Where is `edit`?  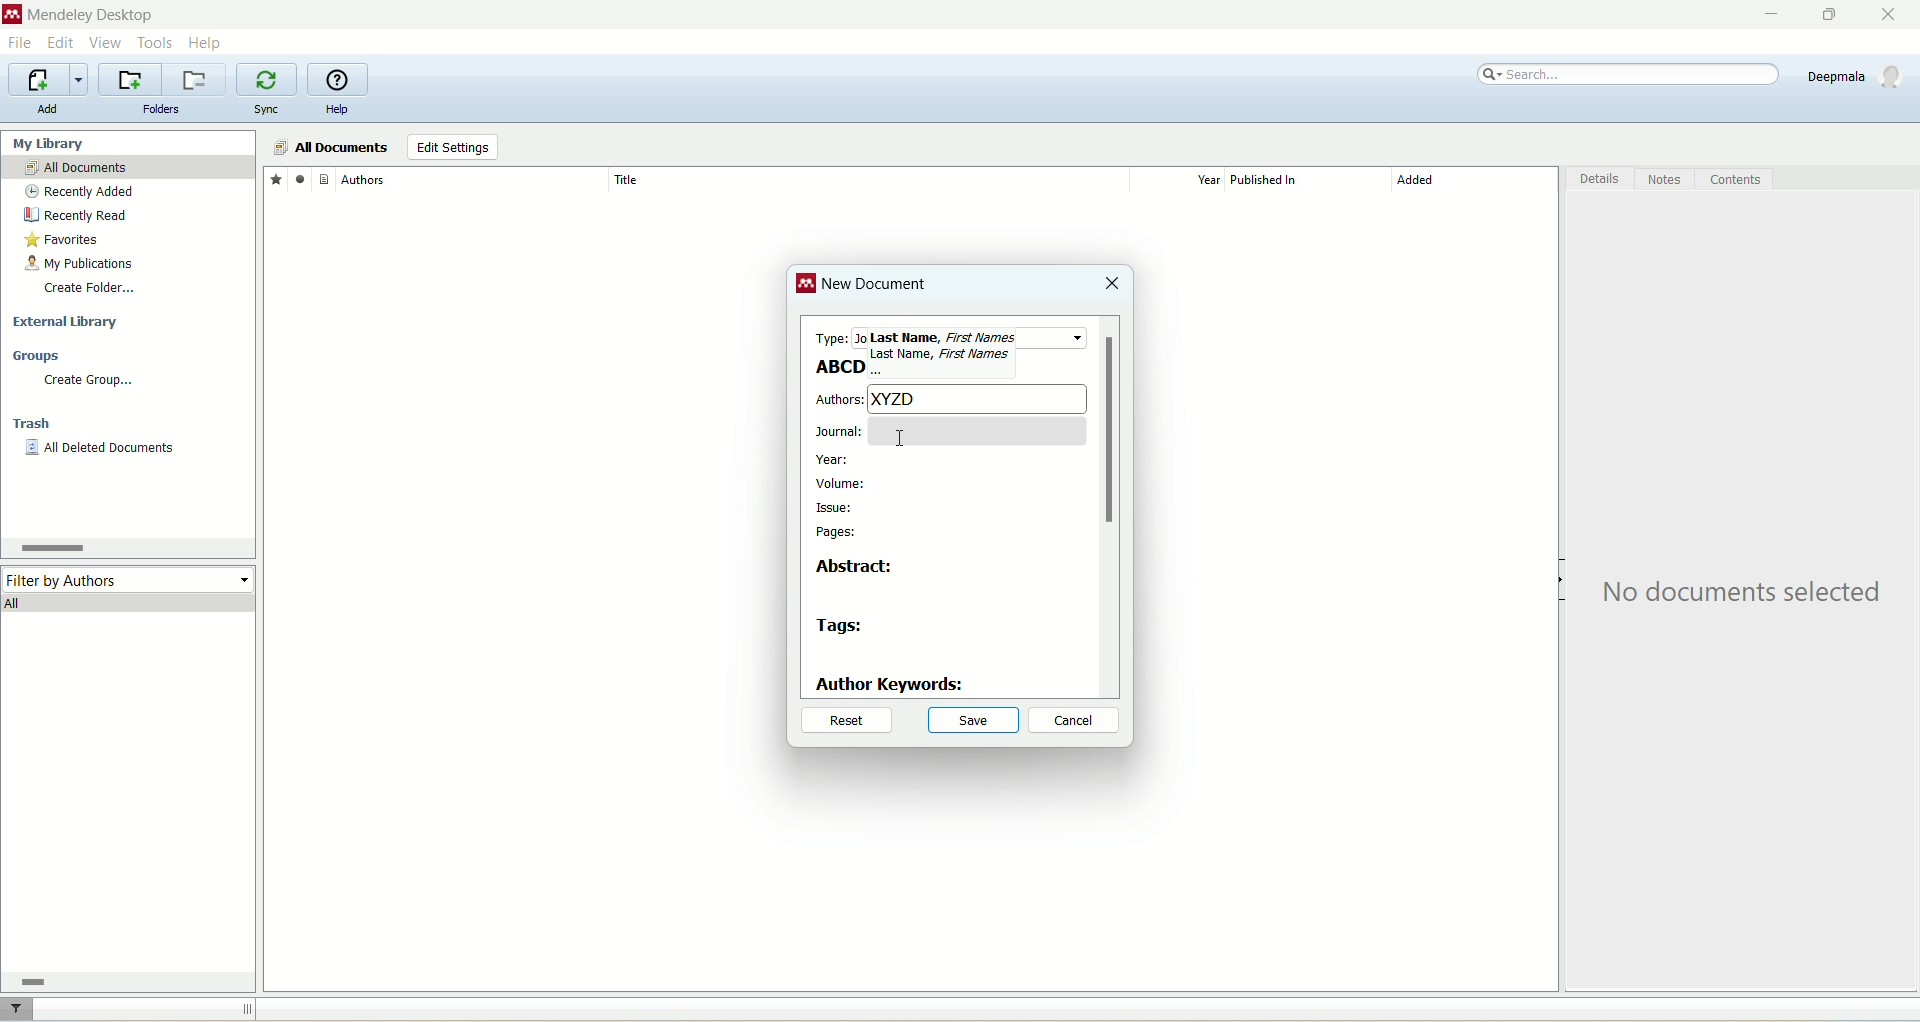 edit is located at coordinates (59, 43).